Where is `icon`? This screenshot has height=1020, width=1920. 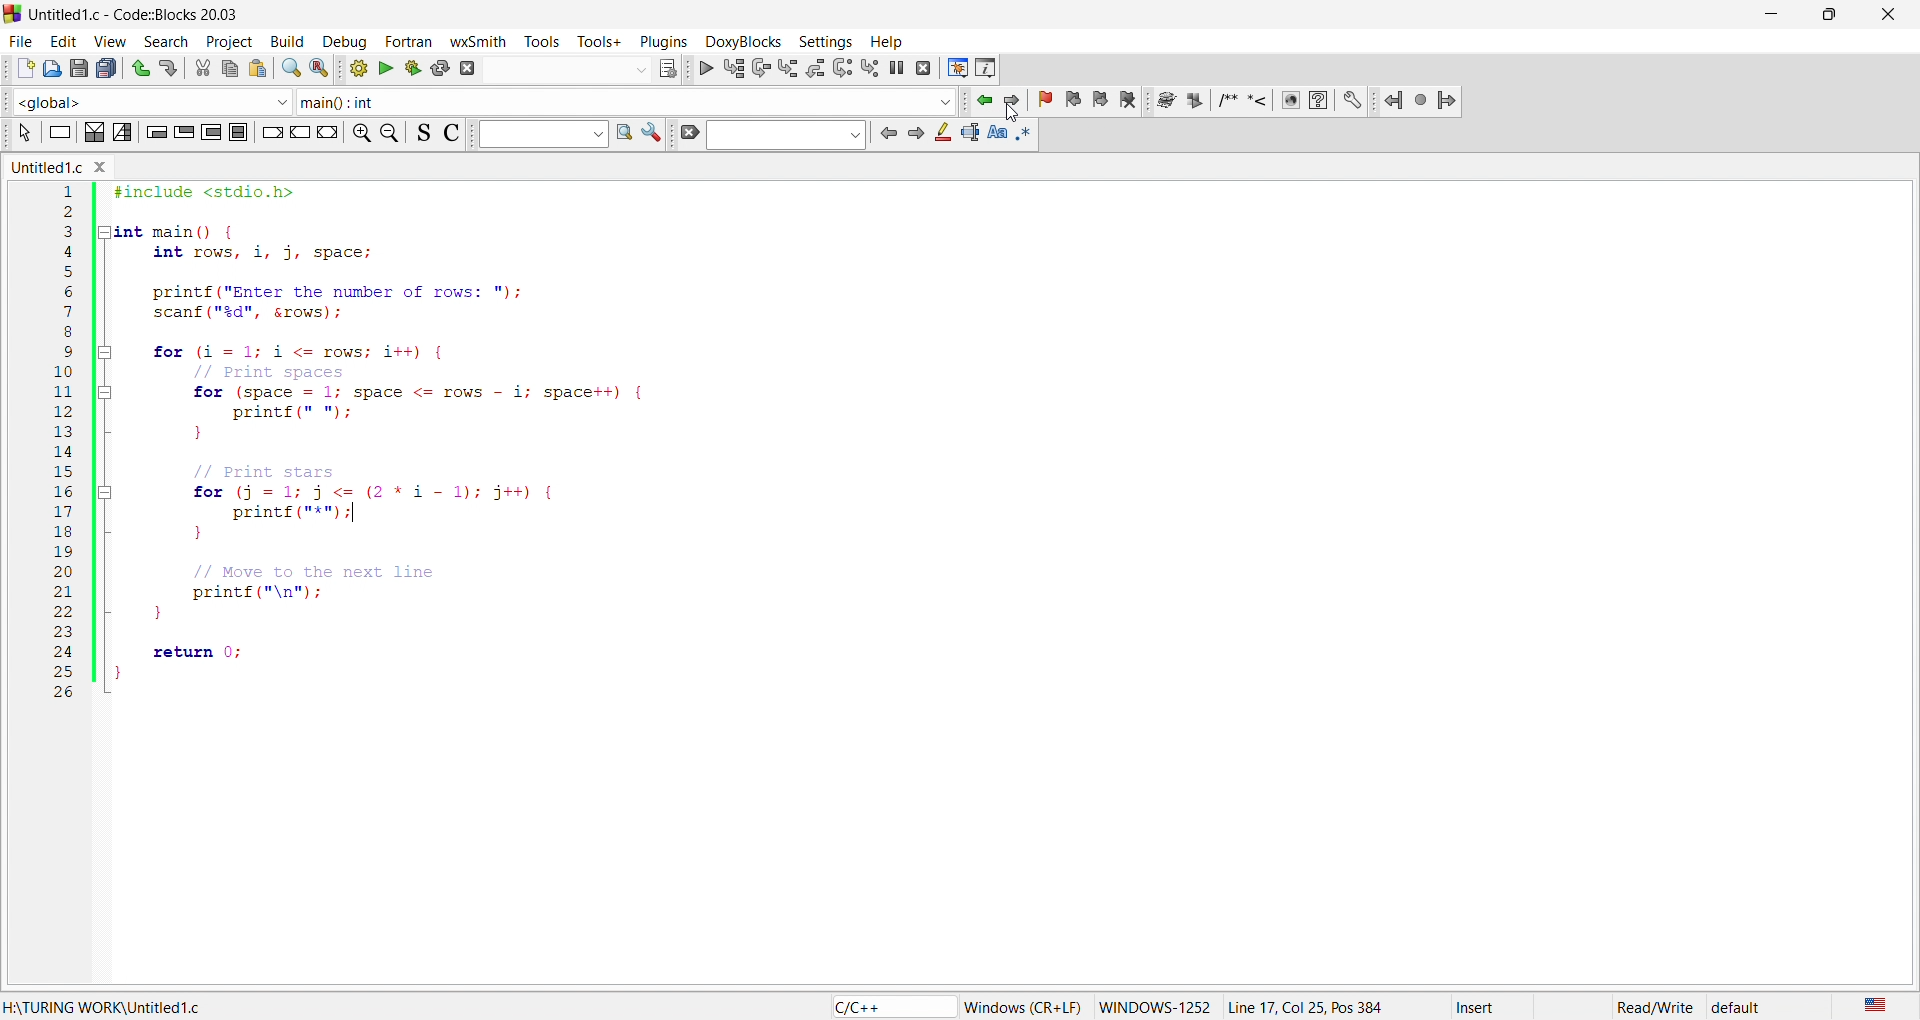 icon is located at coordinates (297, 133).